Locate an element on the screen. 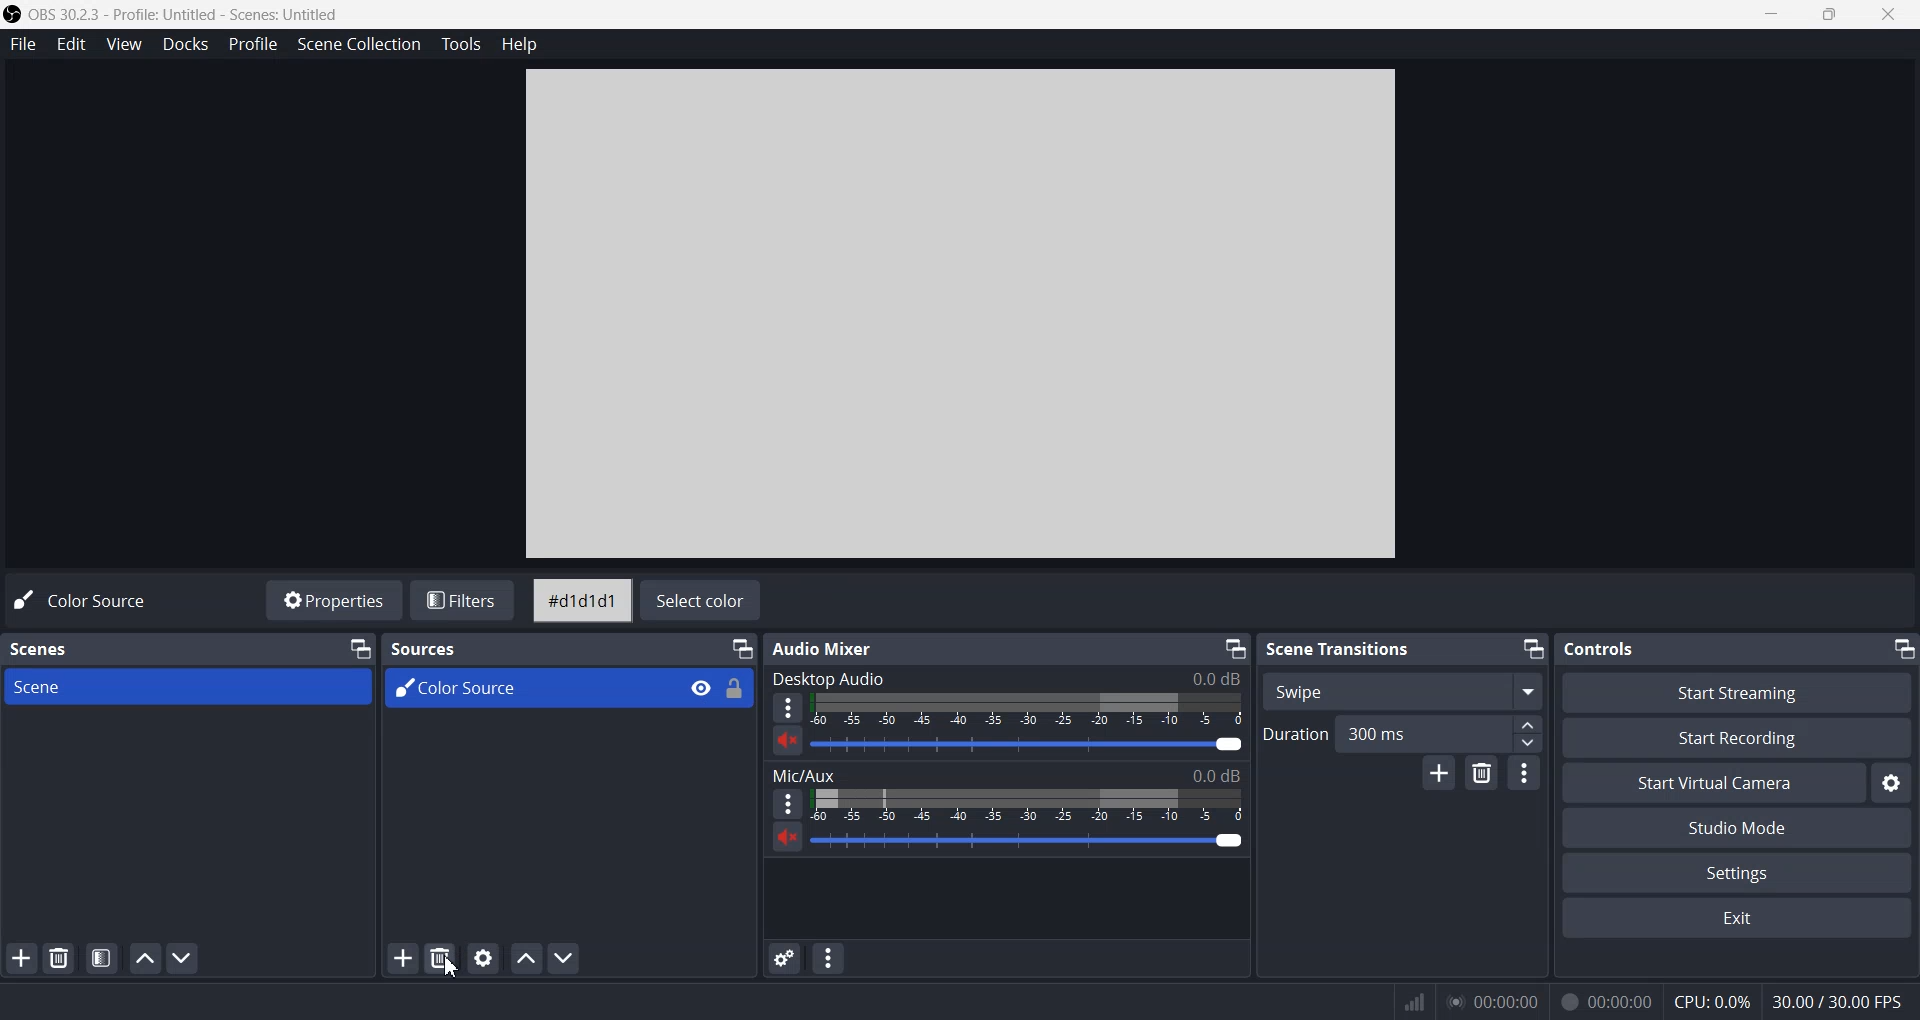  30.00/30.00 FPS is located at coordinates (1840, 1000).